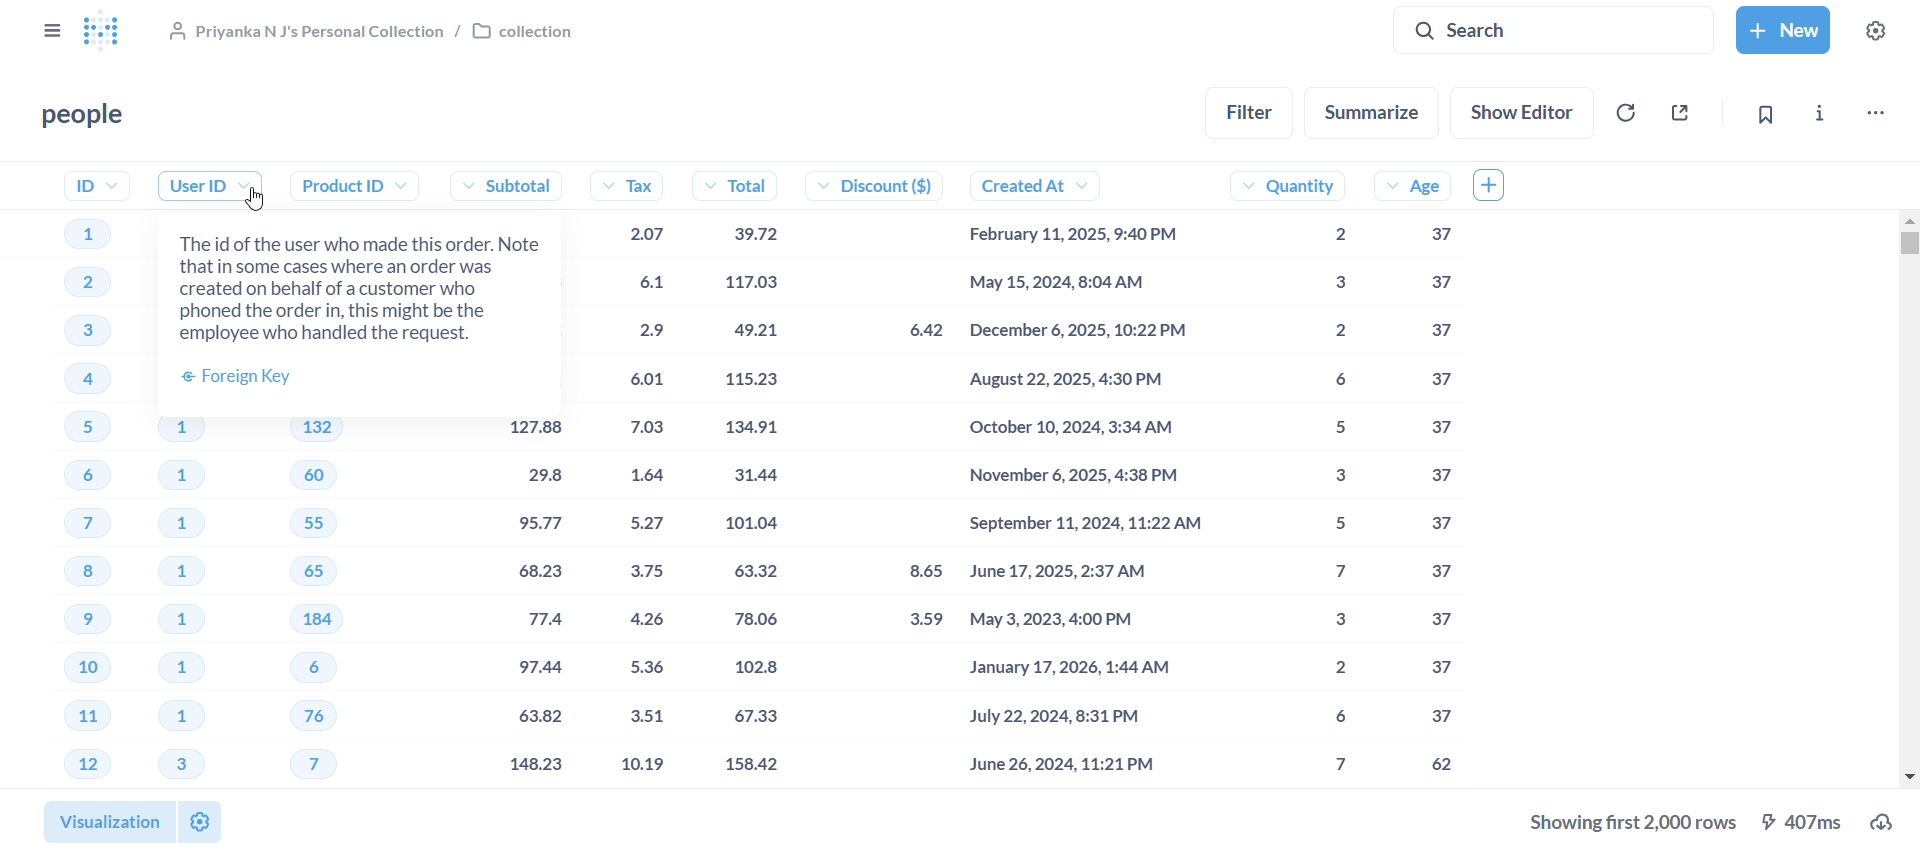 The width and height of the screenshot is (1920, 850). I want to click on vertical scroll bar, so click(1908, 505).